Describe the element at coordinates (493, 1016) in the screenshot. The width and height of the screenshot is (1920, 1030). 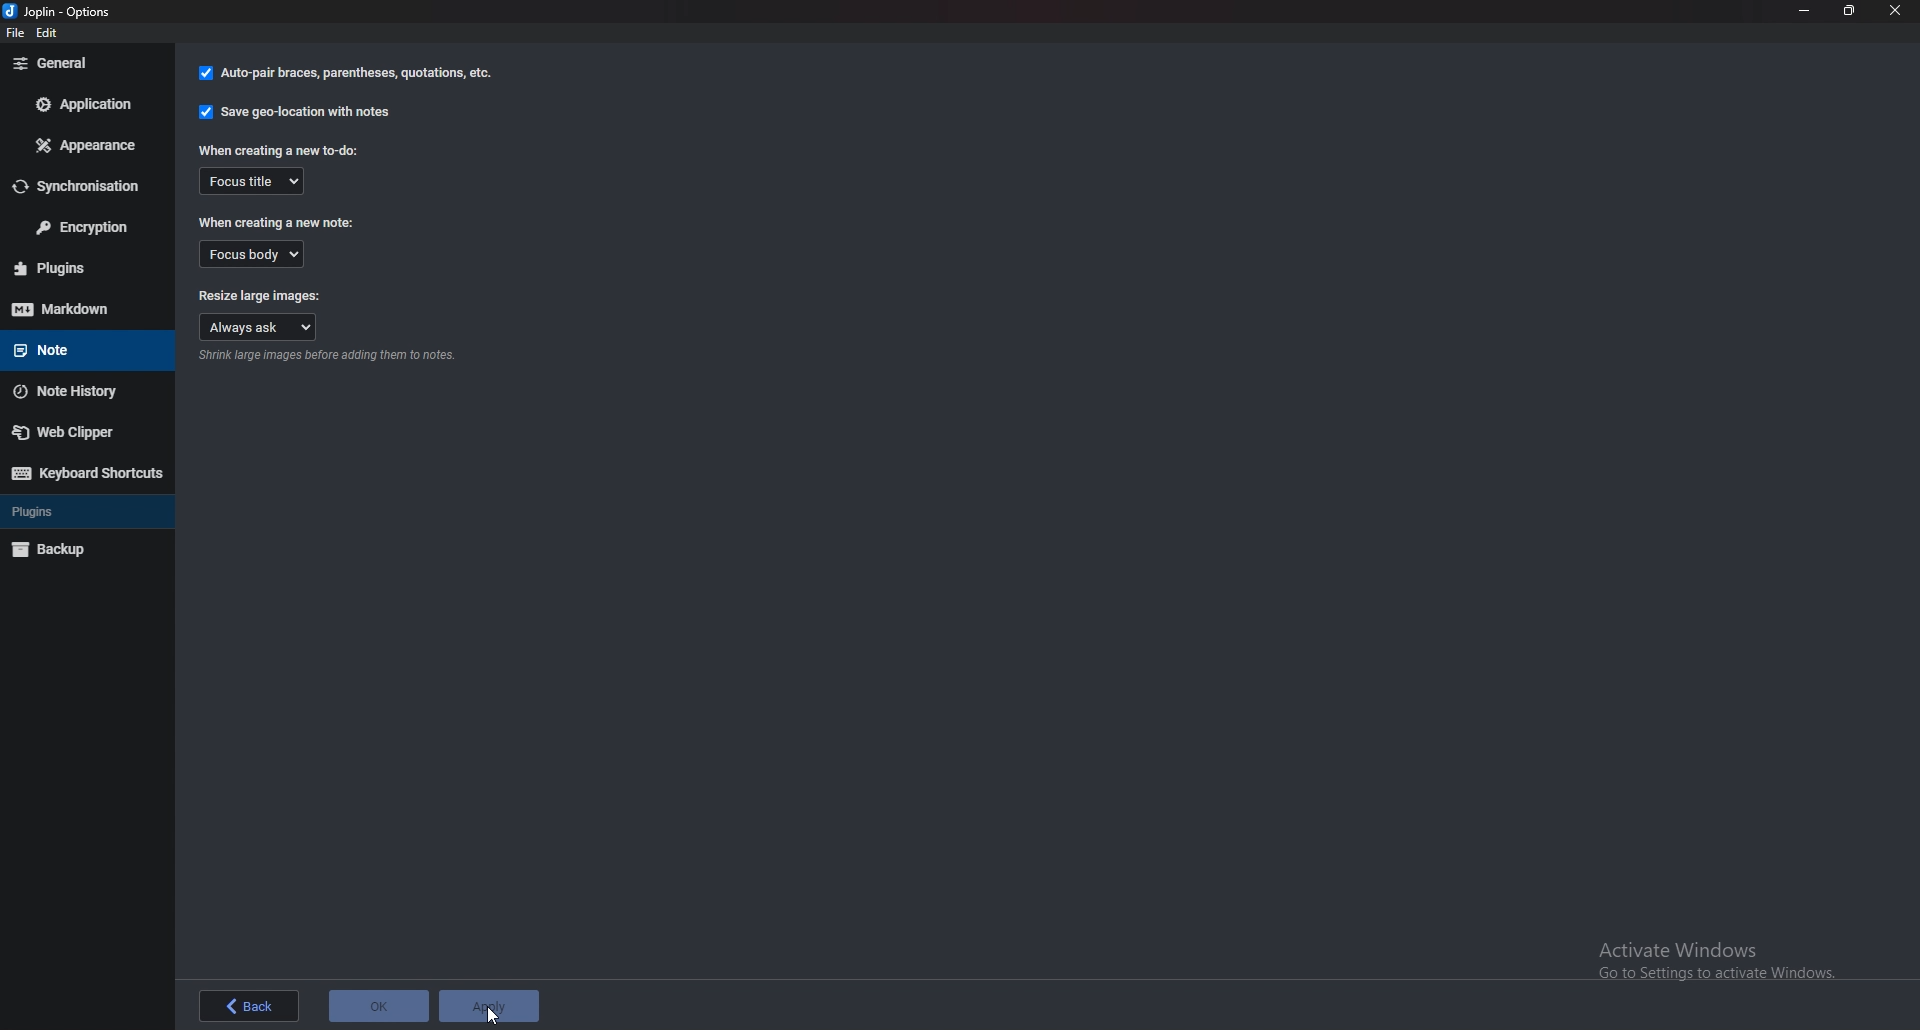
I see `cursor` at that location.